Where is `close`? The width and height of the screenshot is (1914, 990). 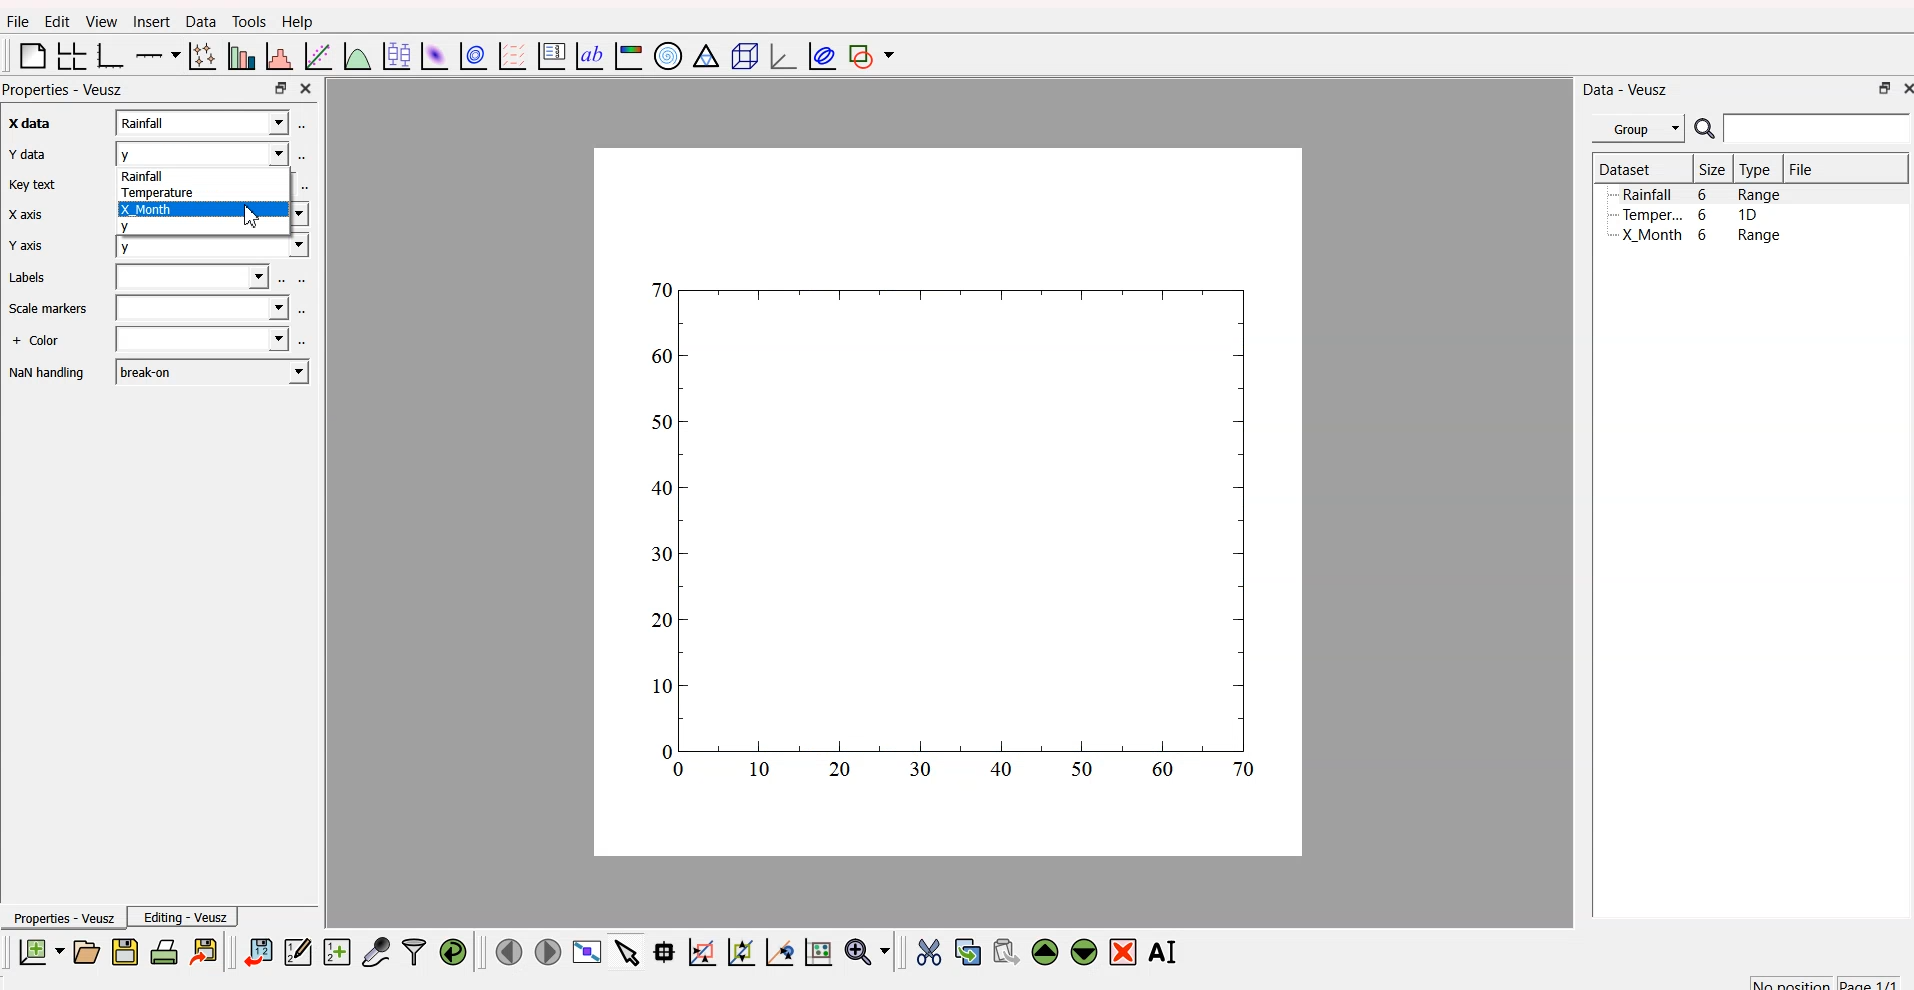
close is located at coordinates (1904, 90).